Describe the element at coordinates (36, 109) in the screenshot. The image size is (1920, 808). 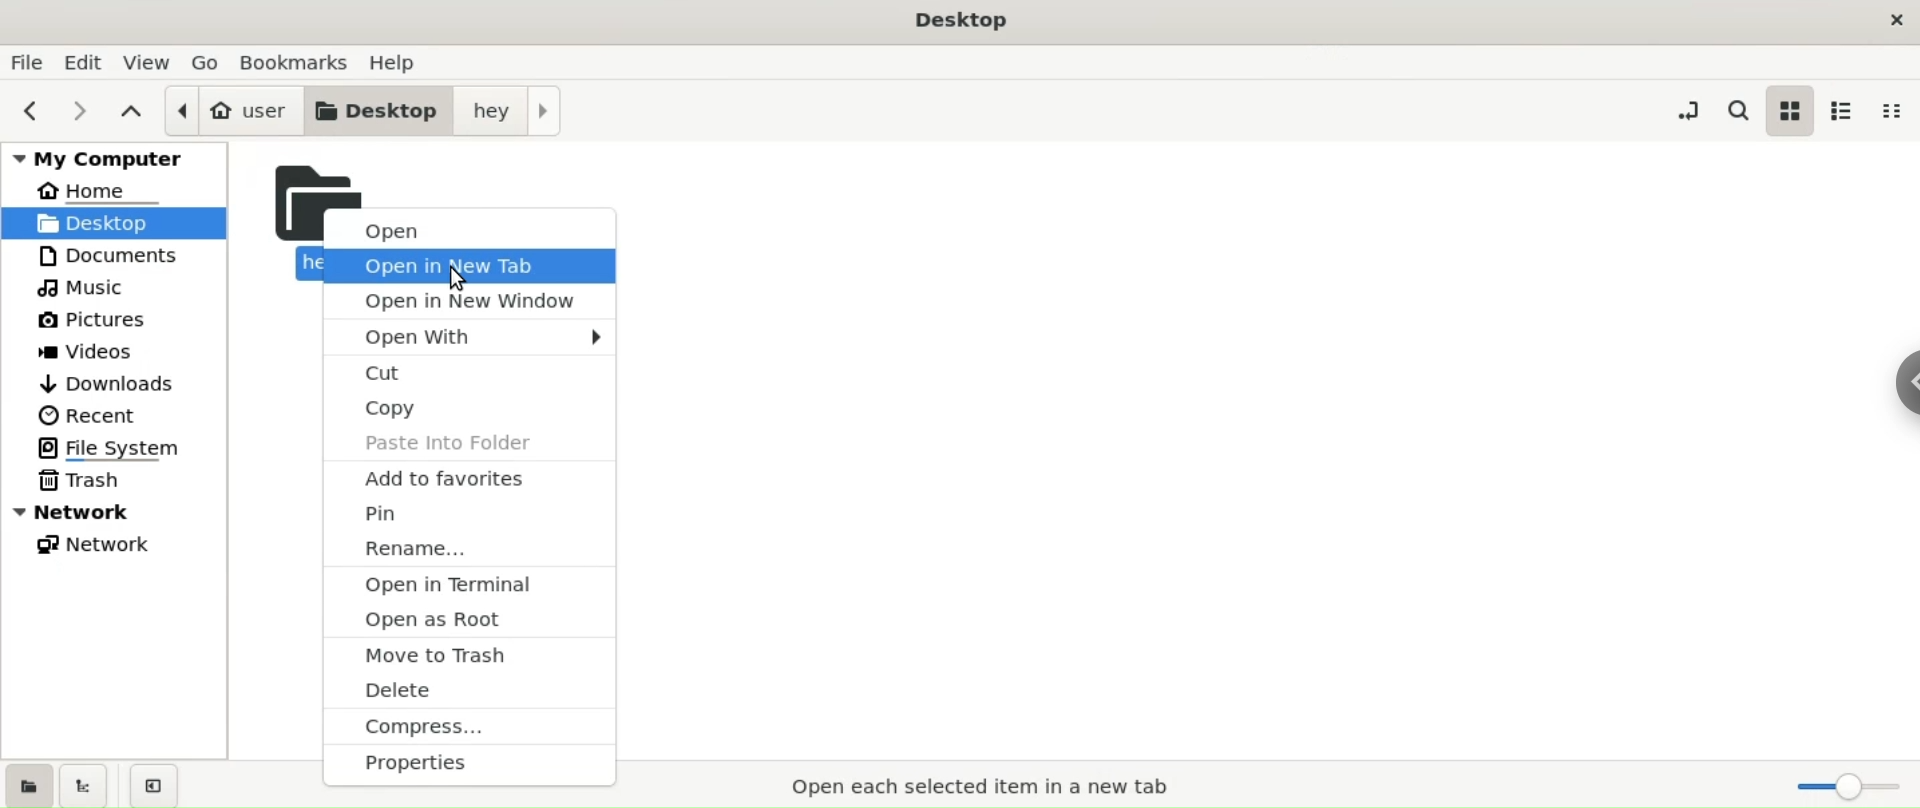
I see `previous` at that location.